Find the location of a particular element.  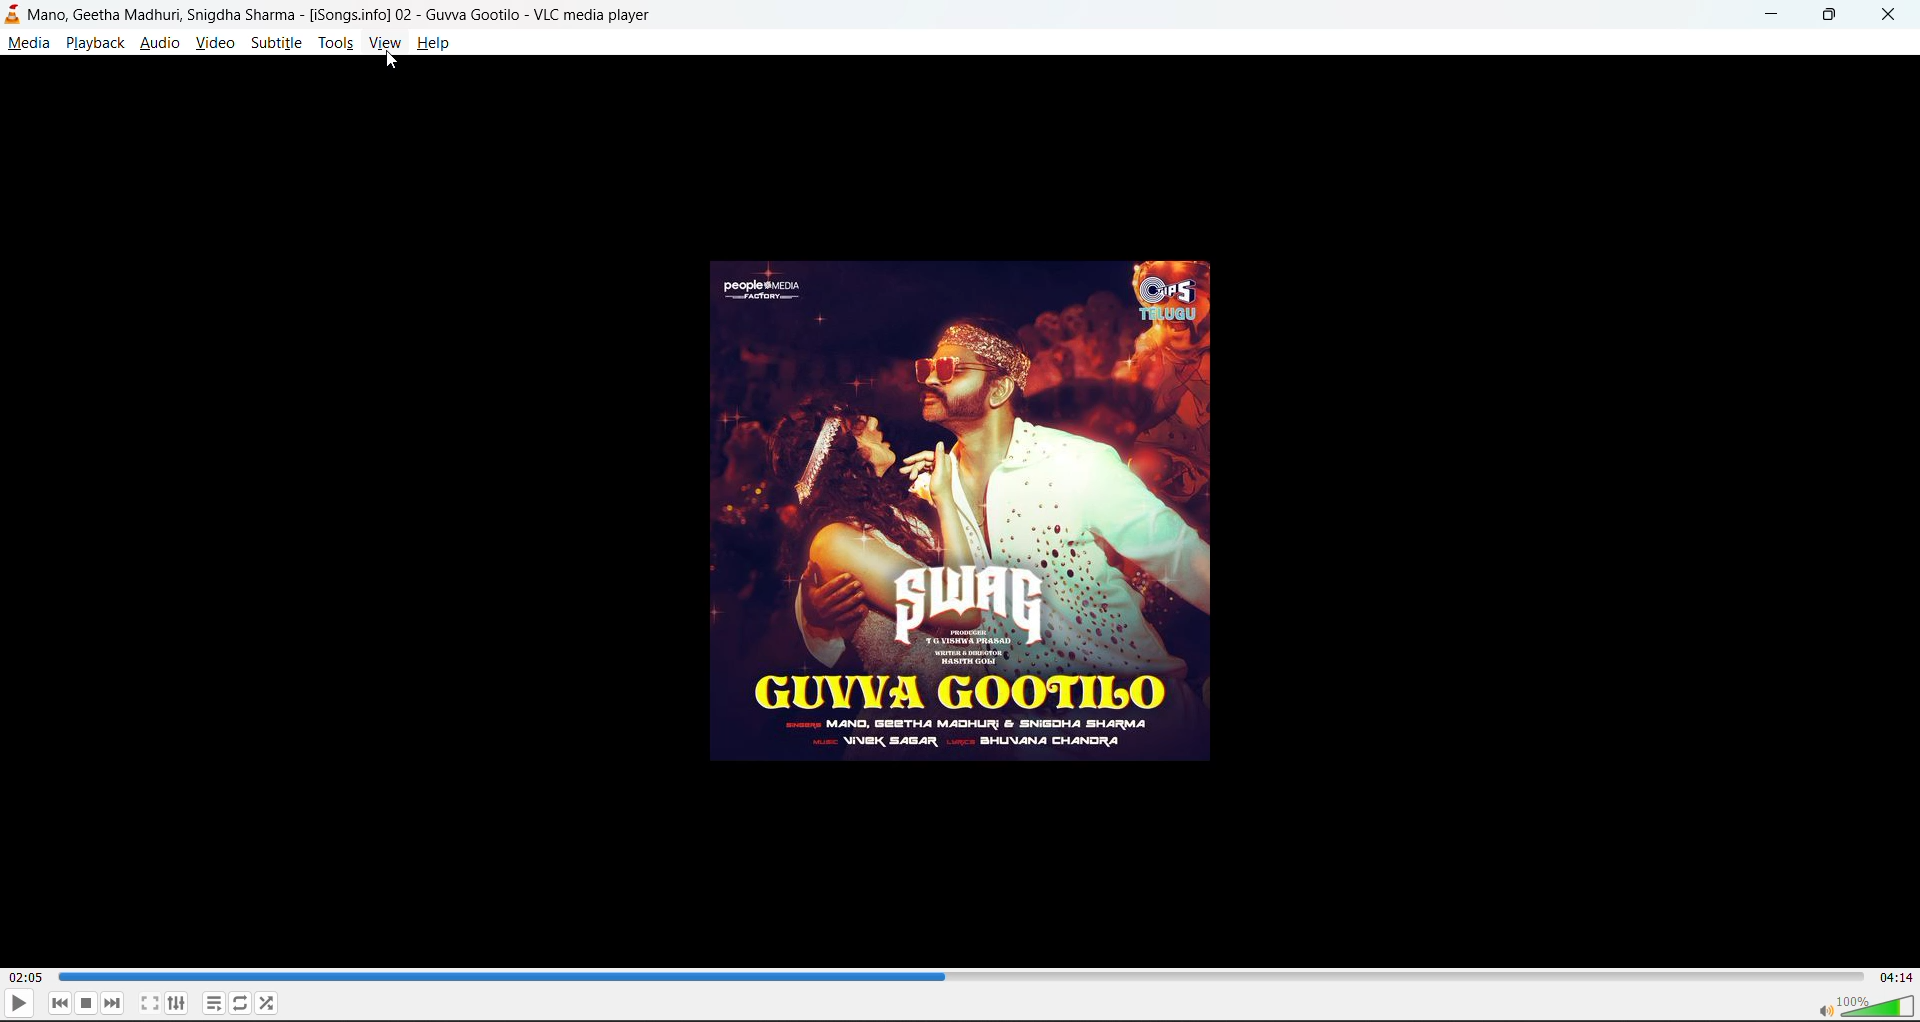

maximize is located at coordinates (1833, 17).